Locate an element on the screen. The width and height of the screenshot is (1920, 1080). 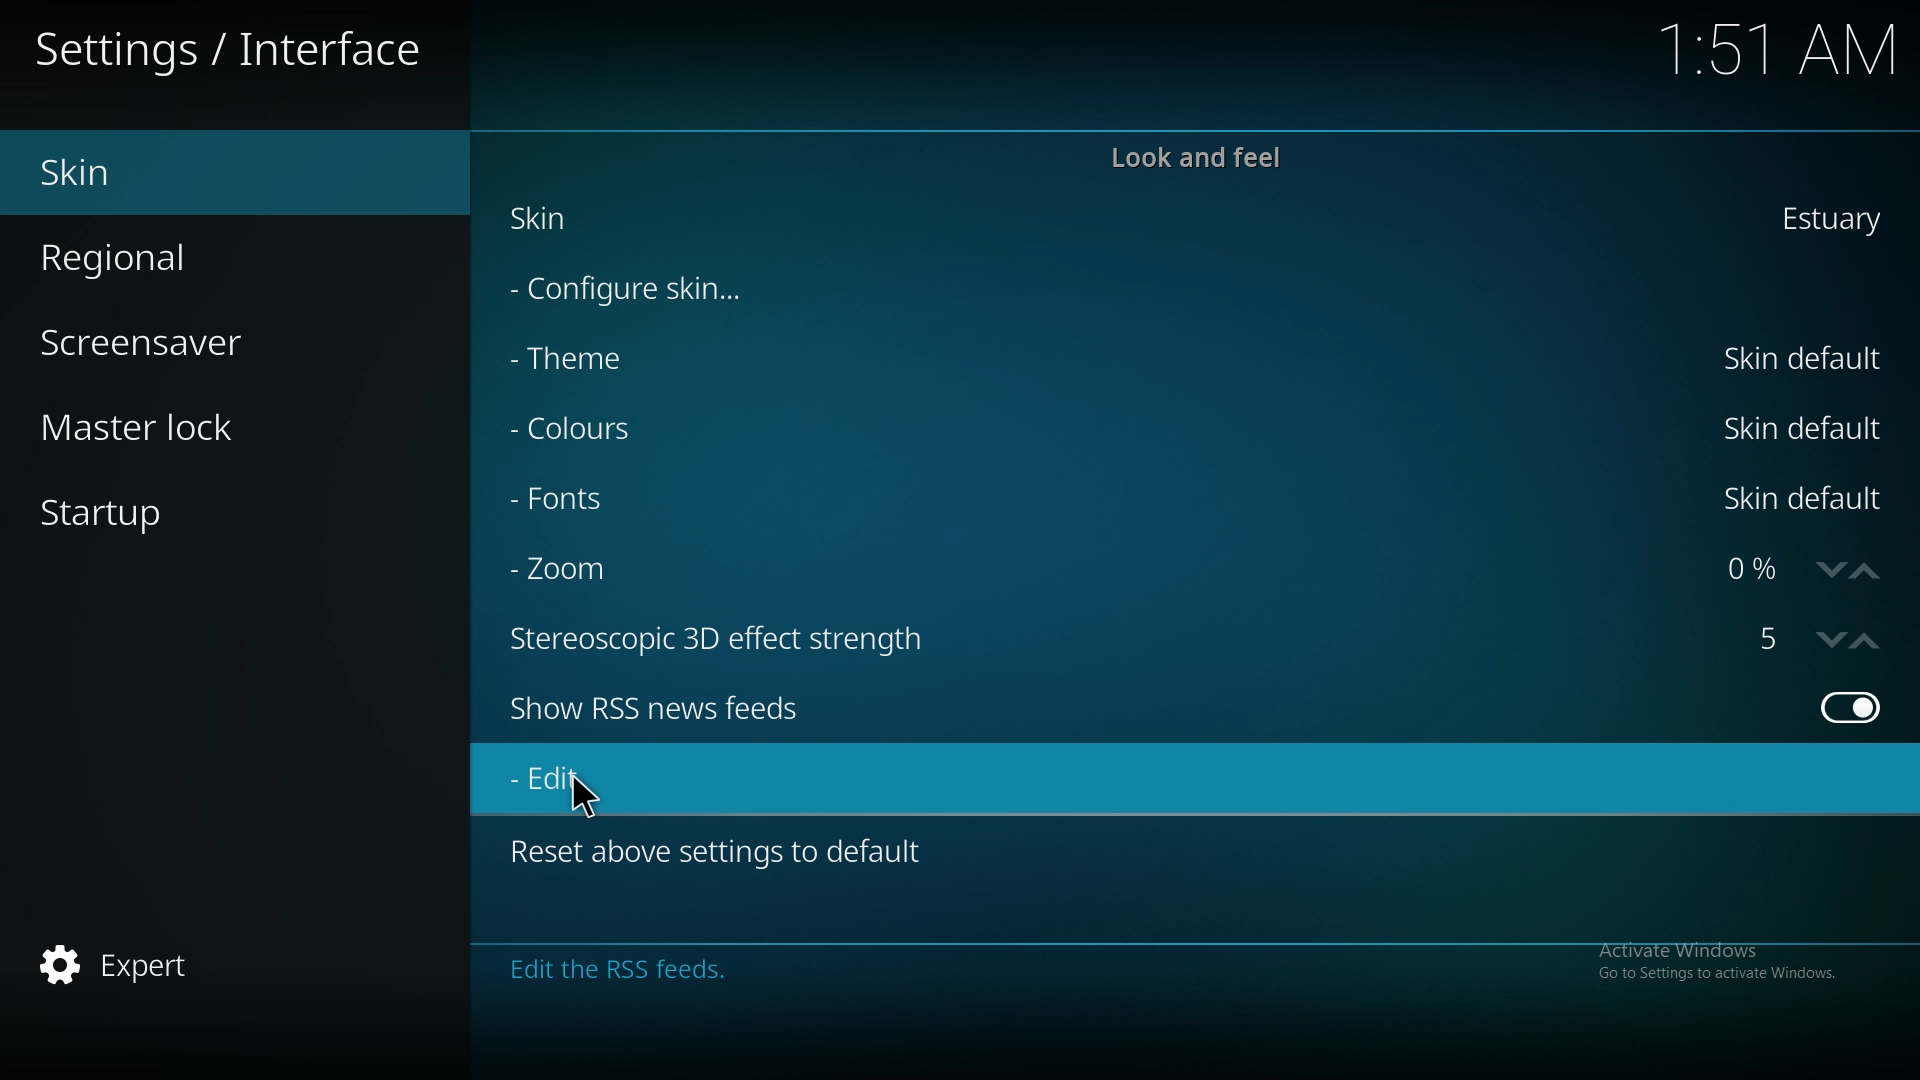
zoom is located at coordinates (1749, 571).